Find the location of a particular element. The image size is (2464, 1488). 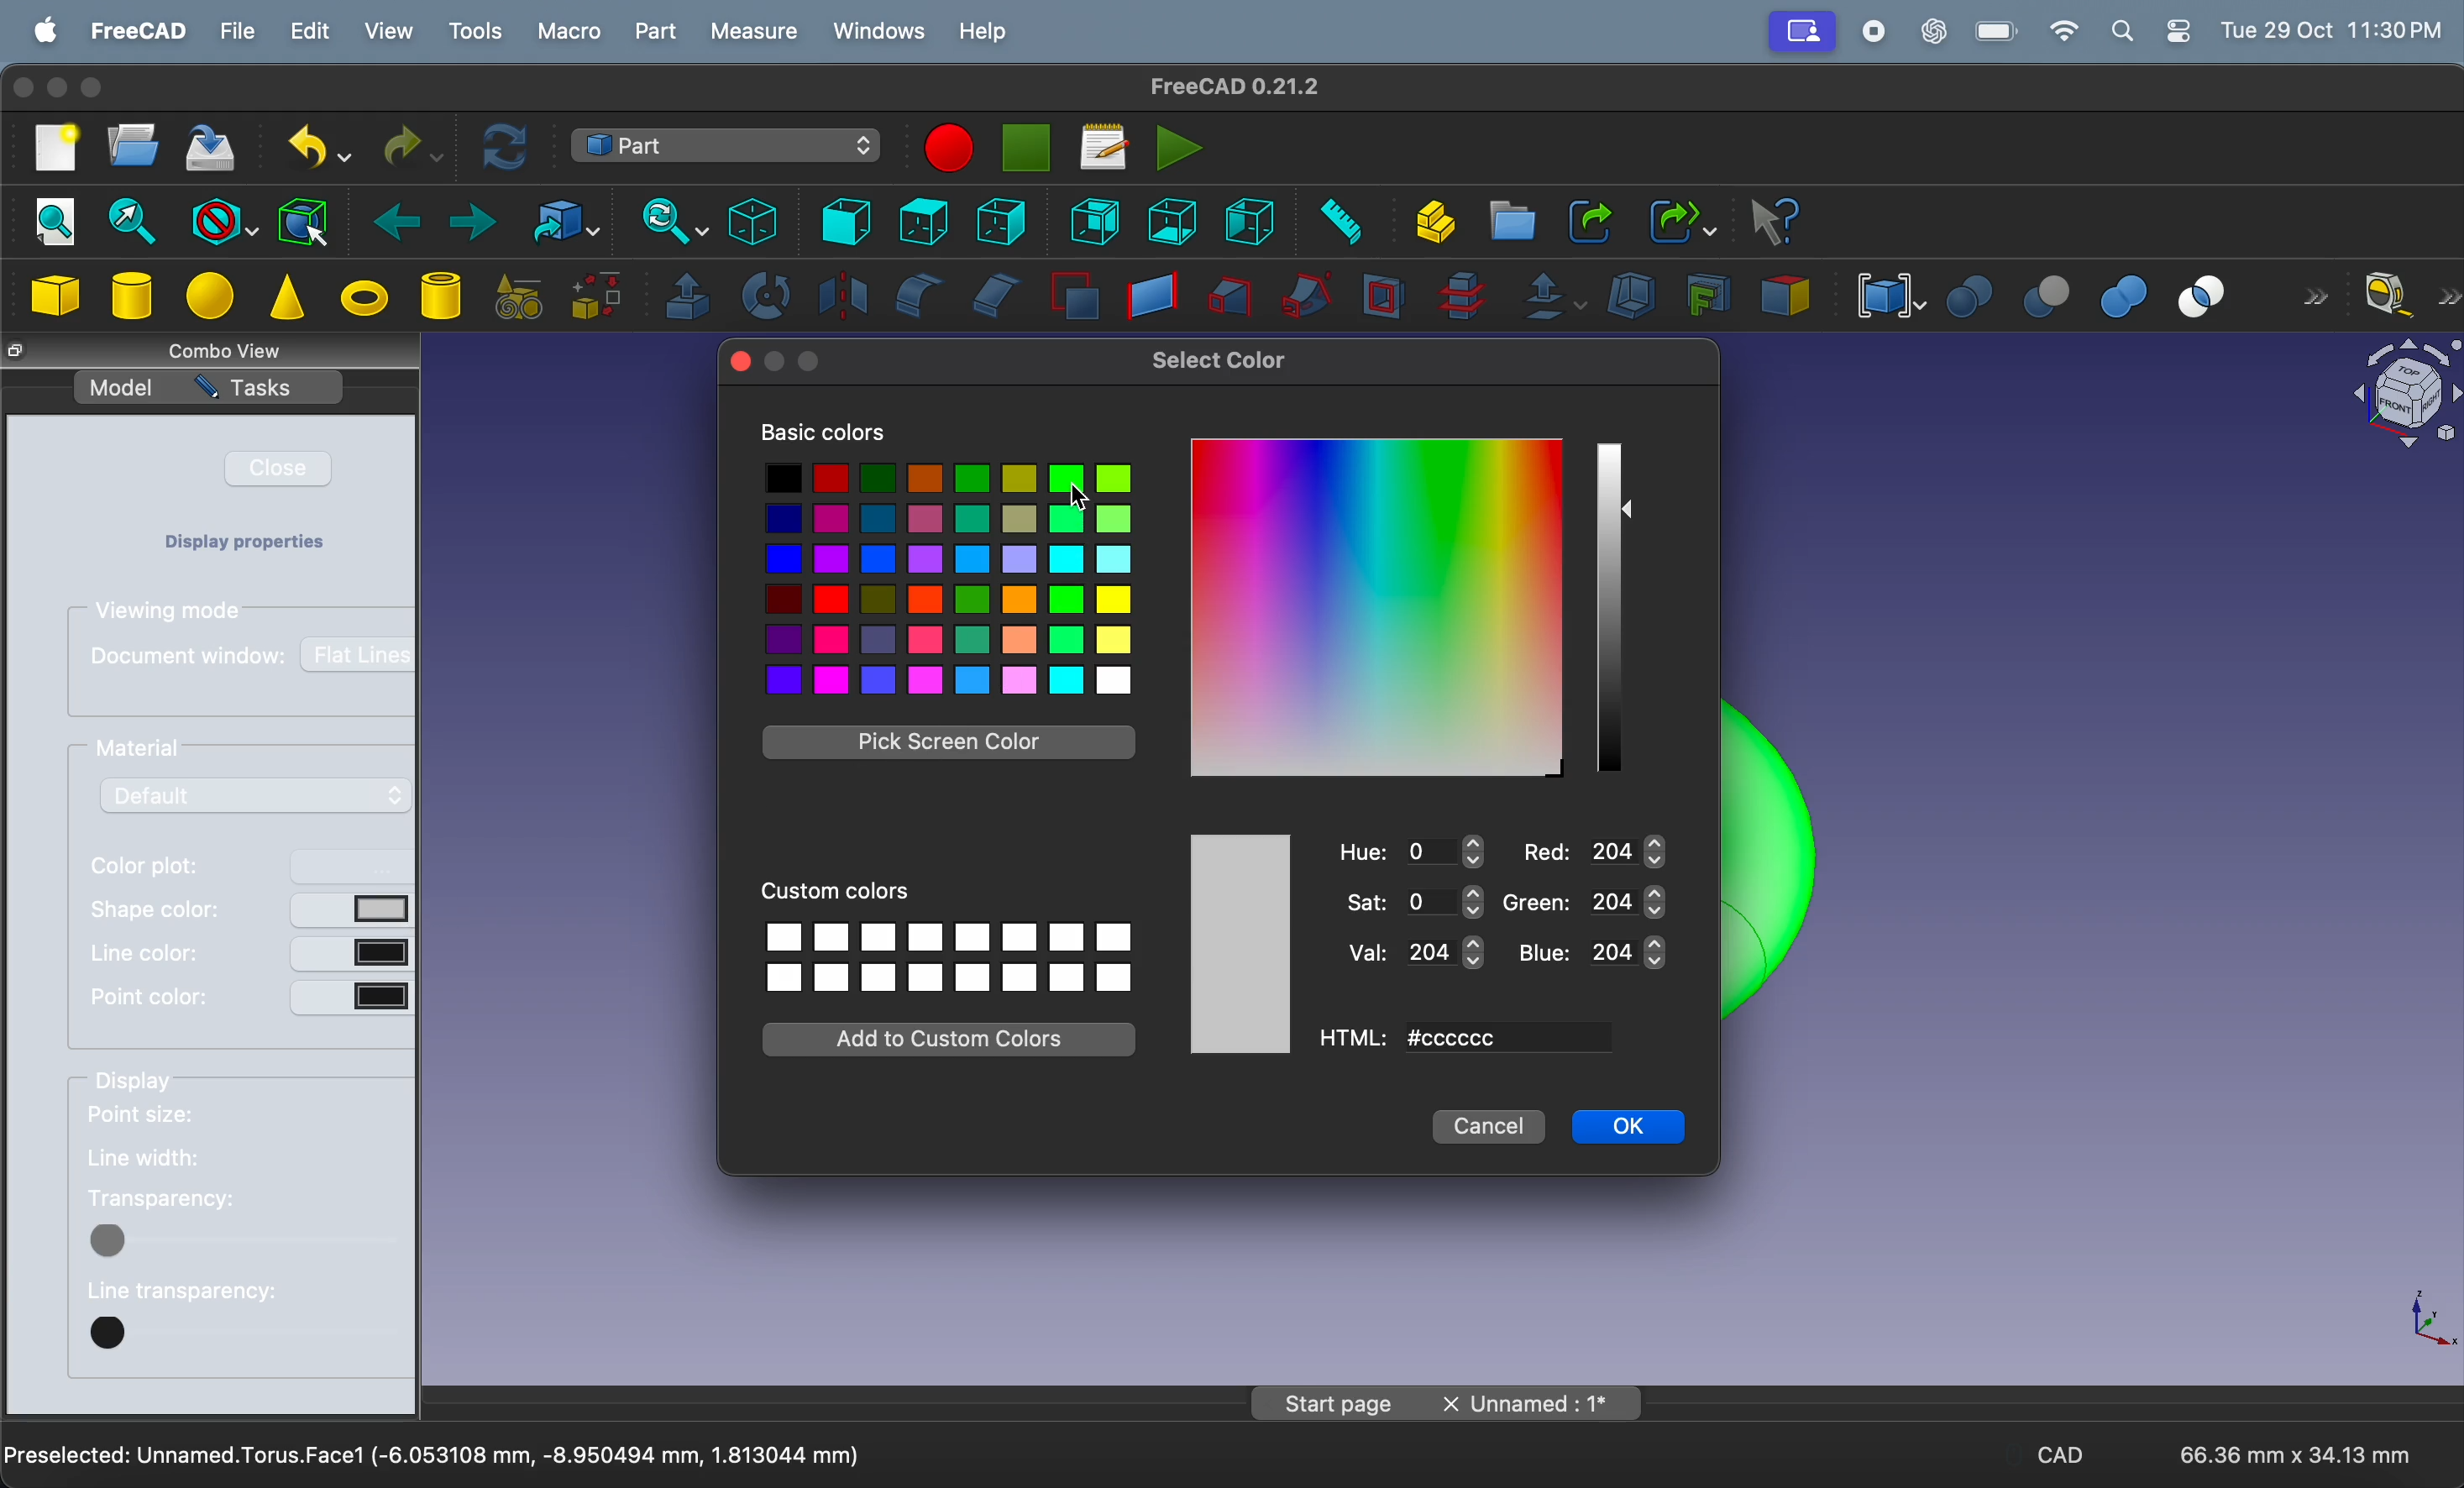

settings is located at coordinates (2180, 31).